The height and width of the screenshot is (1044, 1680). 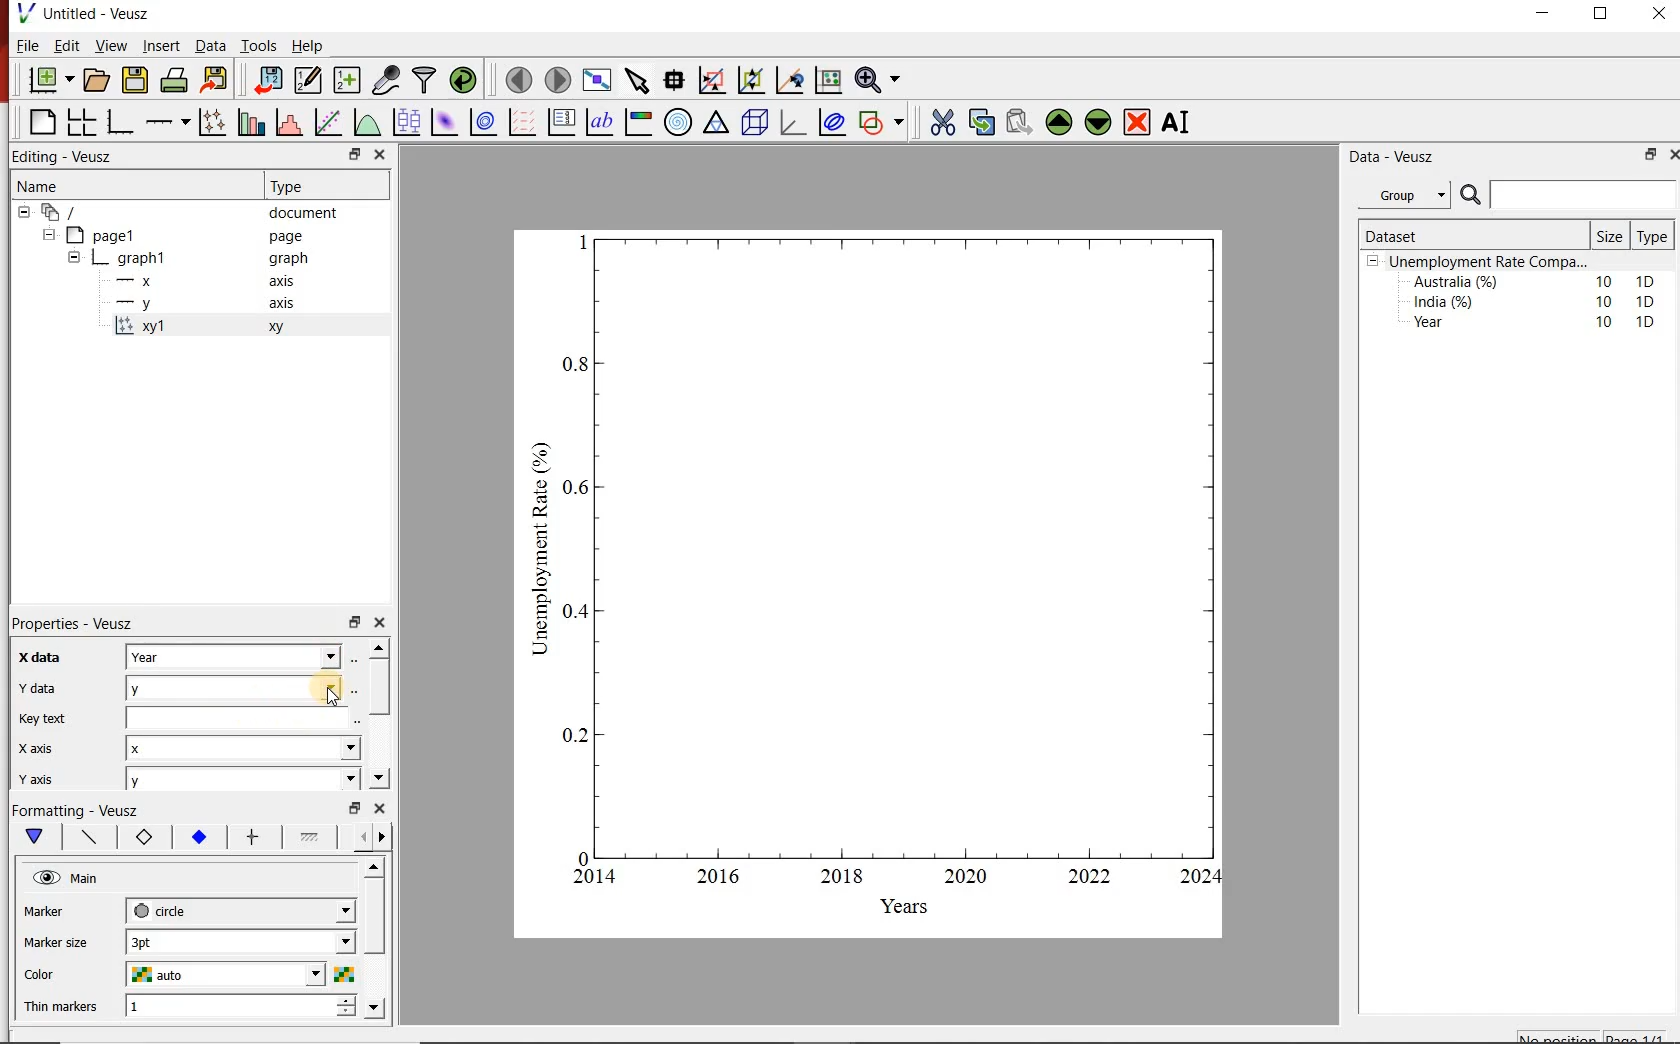 I want to click on scroll bar, so click(x=375, y=933).